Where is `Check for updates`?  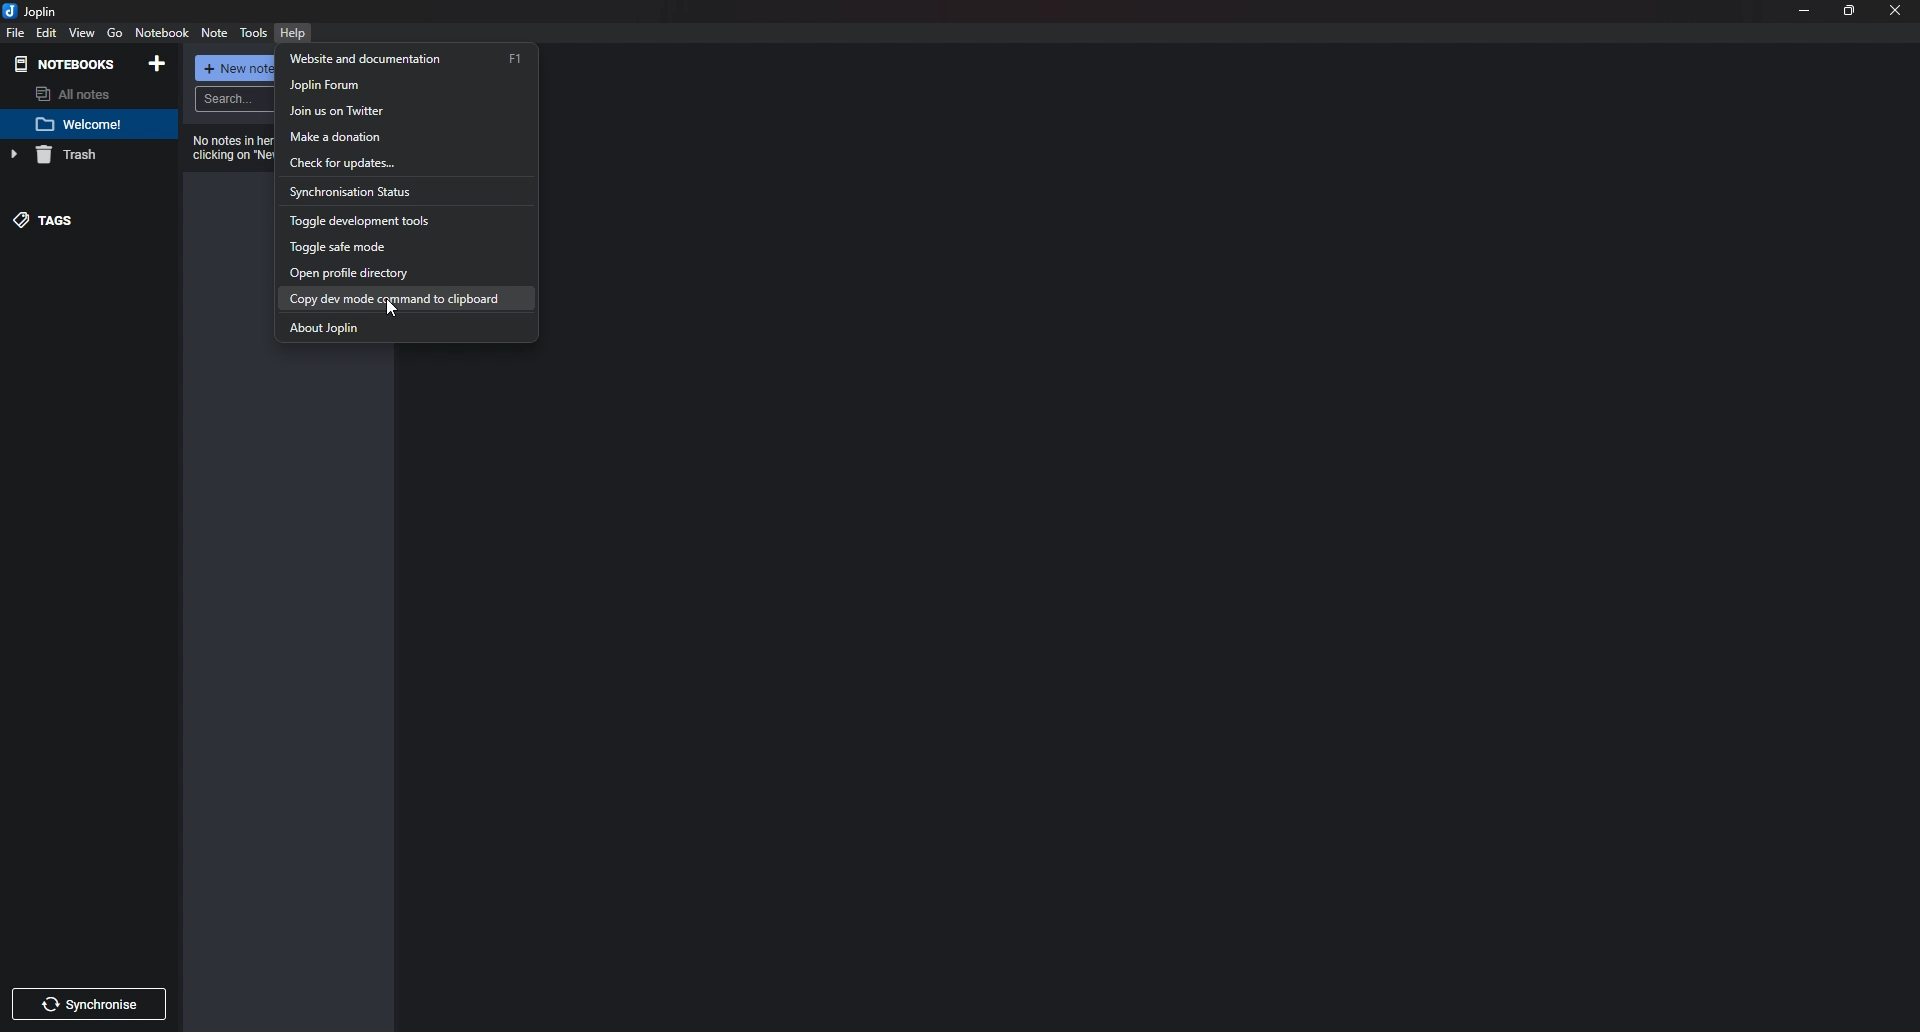
Check for updates is located at coordinates (393, 163).